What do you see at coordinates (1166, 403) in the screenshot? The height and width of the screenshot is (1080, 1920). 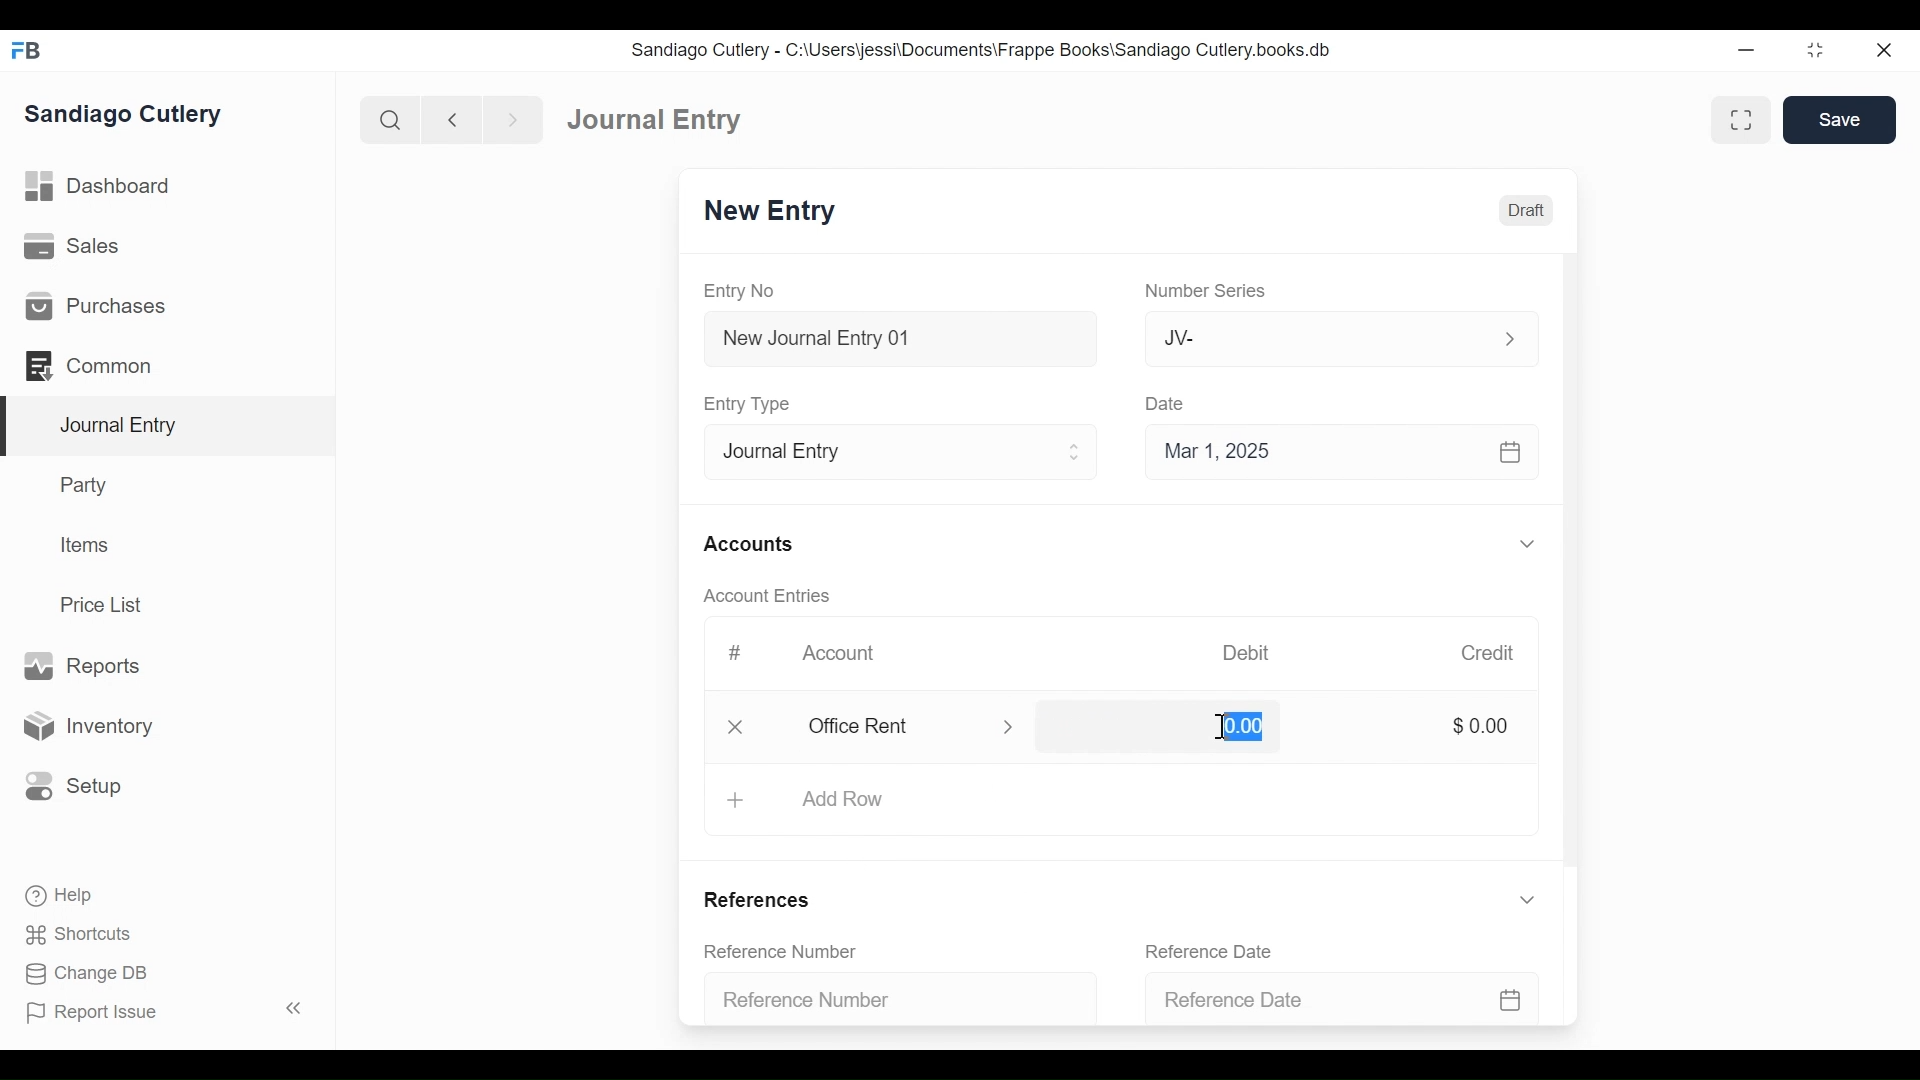 I see `Date` at bounding box center [1166, 403].